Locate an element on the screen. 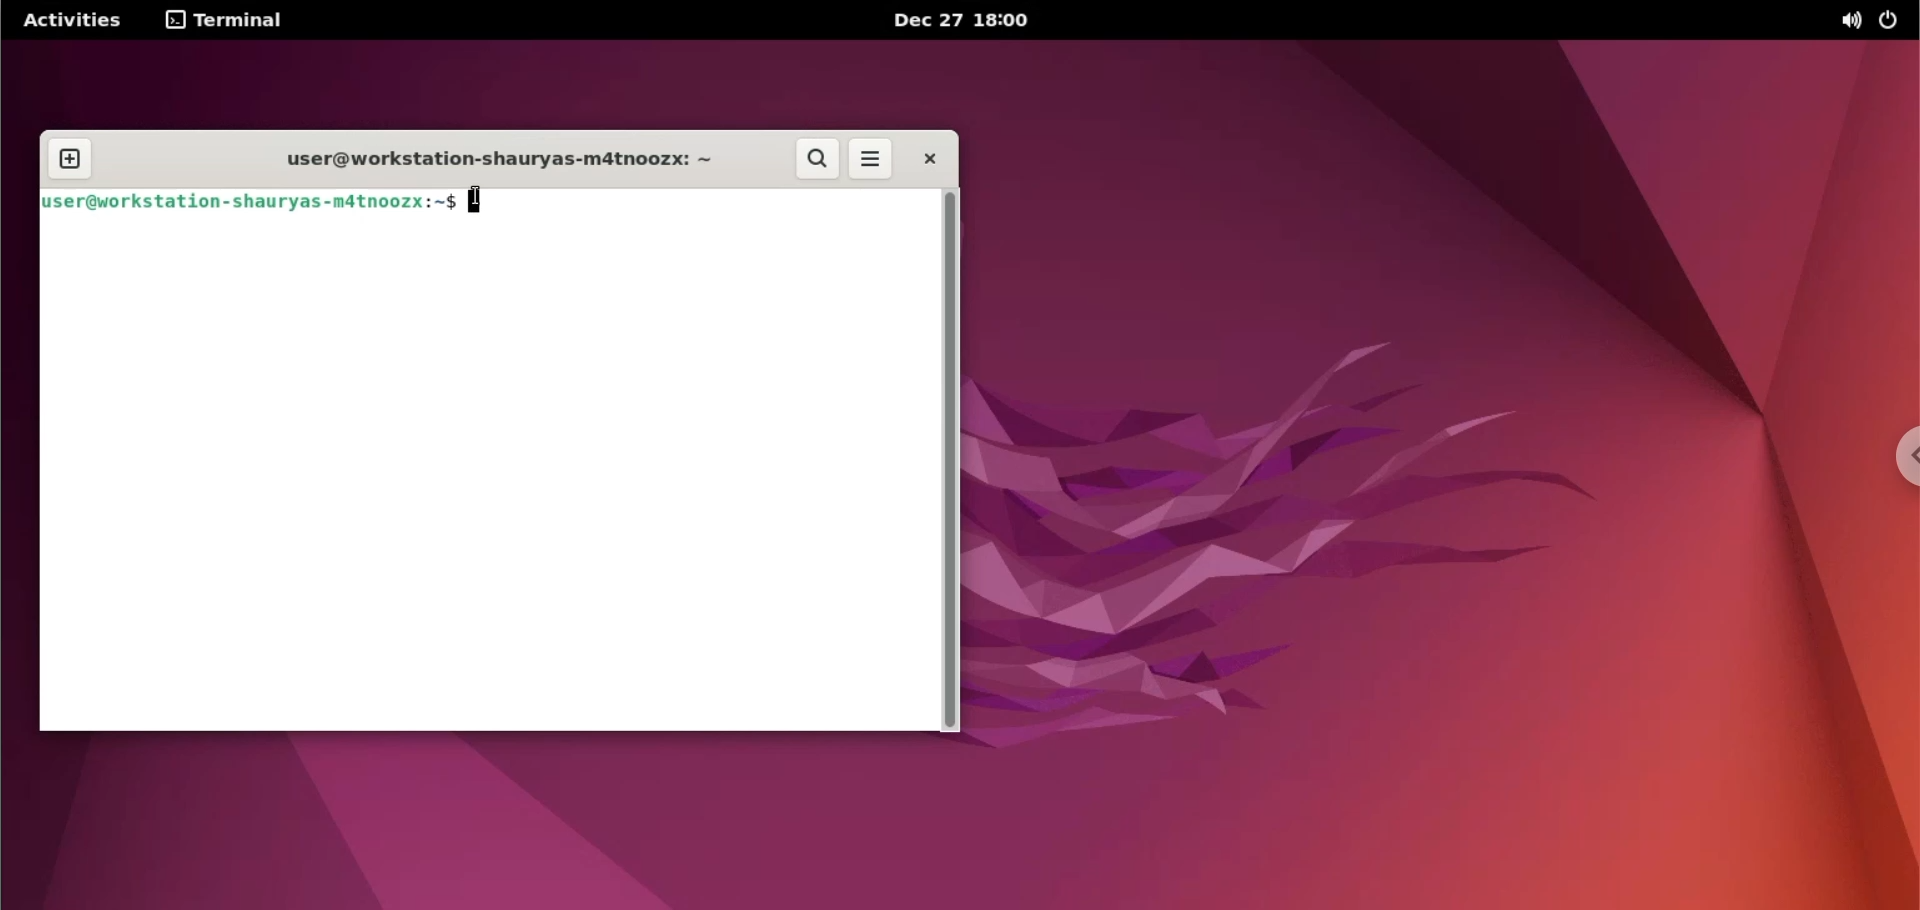 Image resolution: width=1920 pixels, height=910 pixels. power options is located at coordinates (1888, 23).